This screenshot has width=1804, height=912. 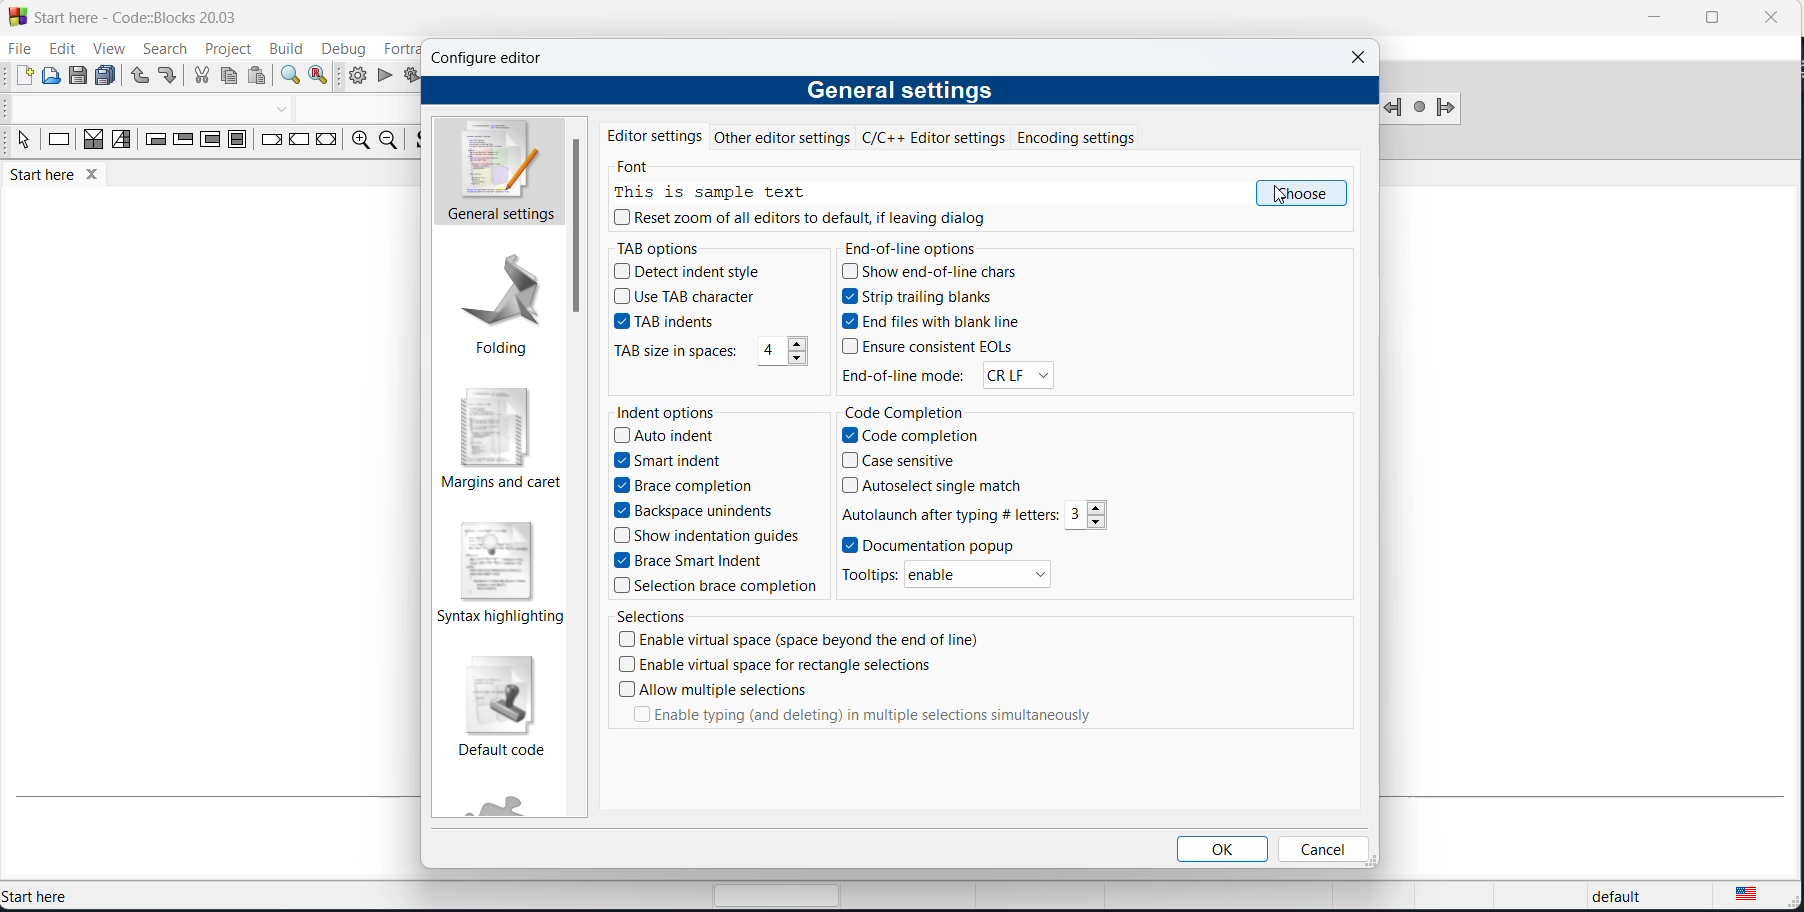 What do you see at coordinates (169, 78) in the screenshot?
I see `redo` at bounding box center [169, 78].